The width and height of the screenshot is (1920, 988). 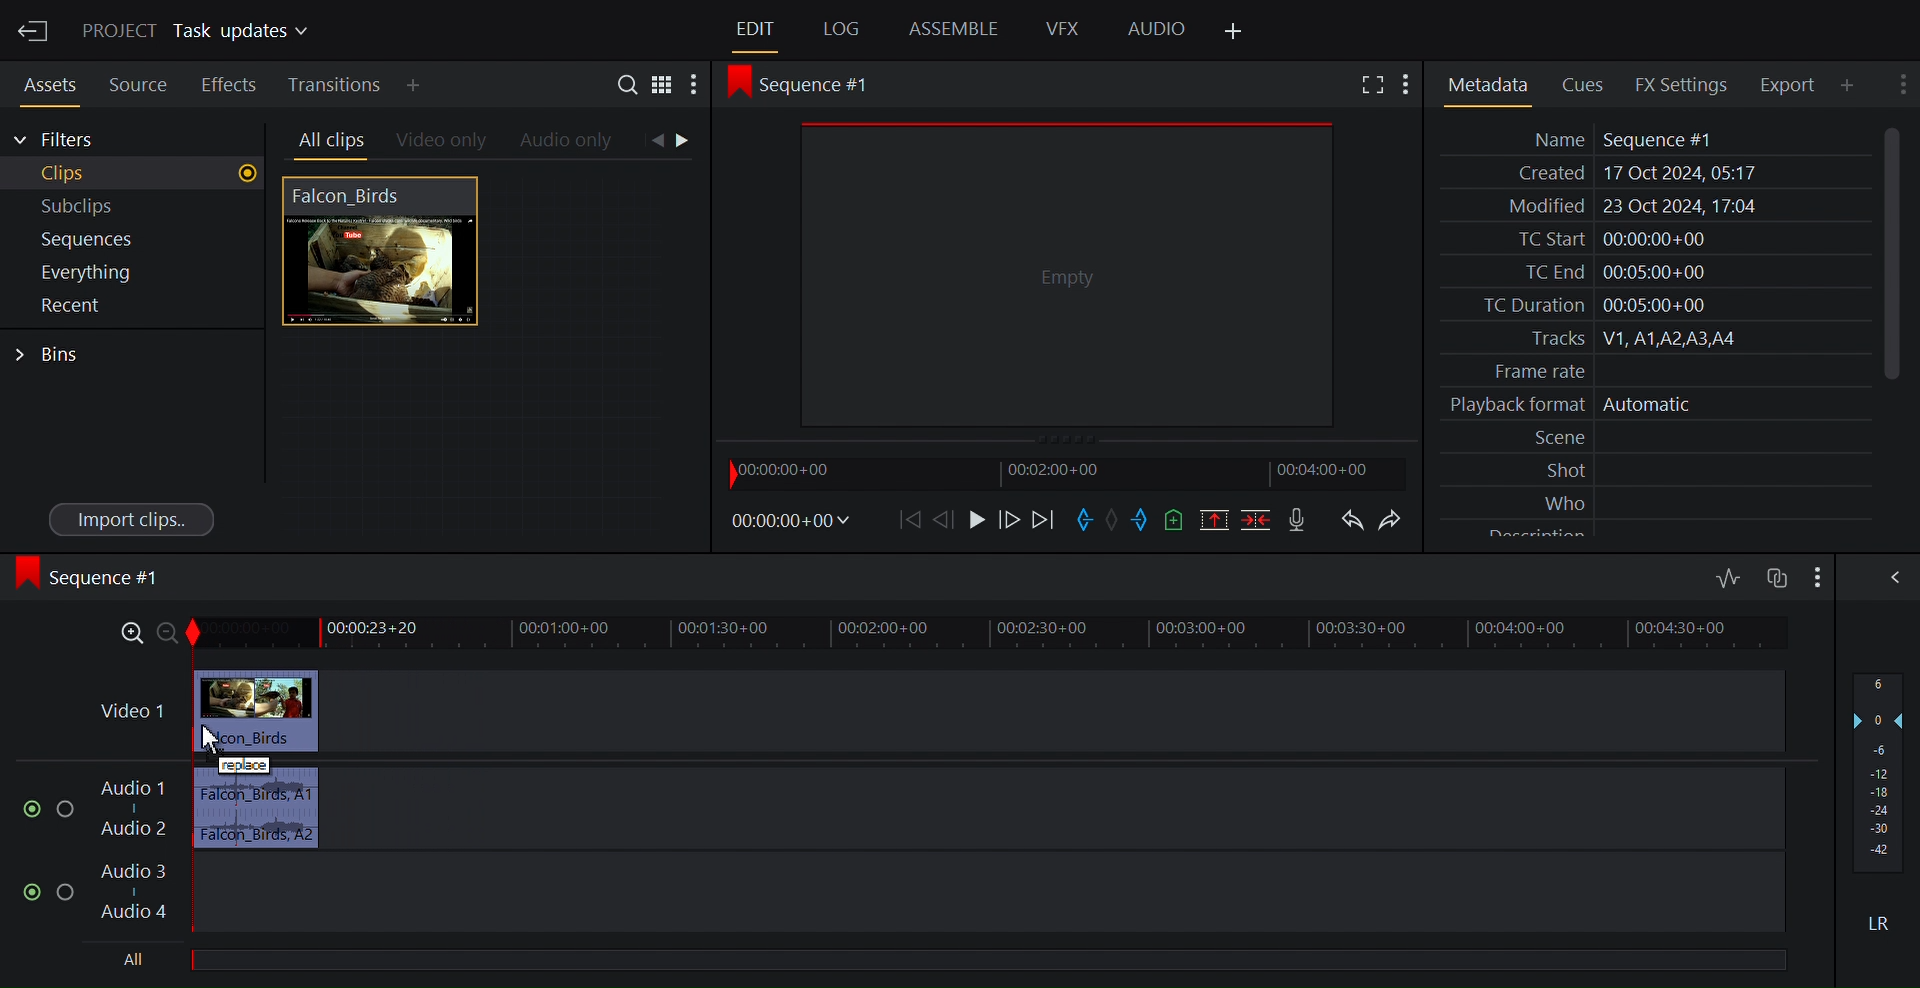 What do you see at coordinates (841, 30) in the screenshot?
I see `Log` at bounding box center [841, 30].